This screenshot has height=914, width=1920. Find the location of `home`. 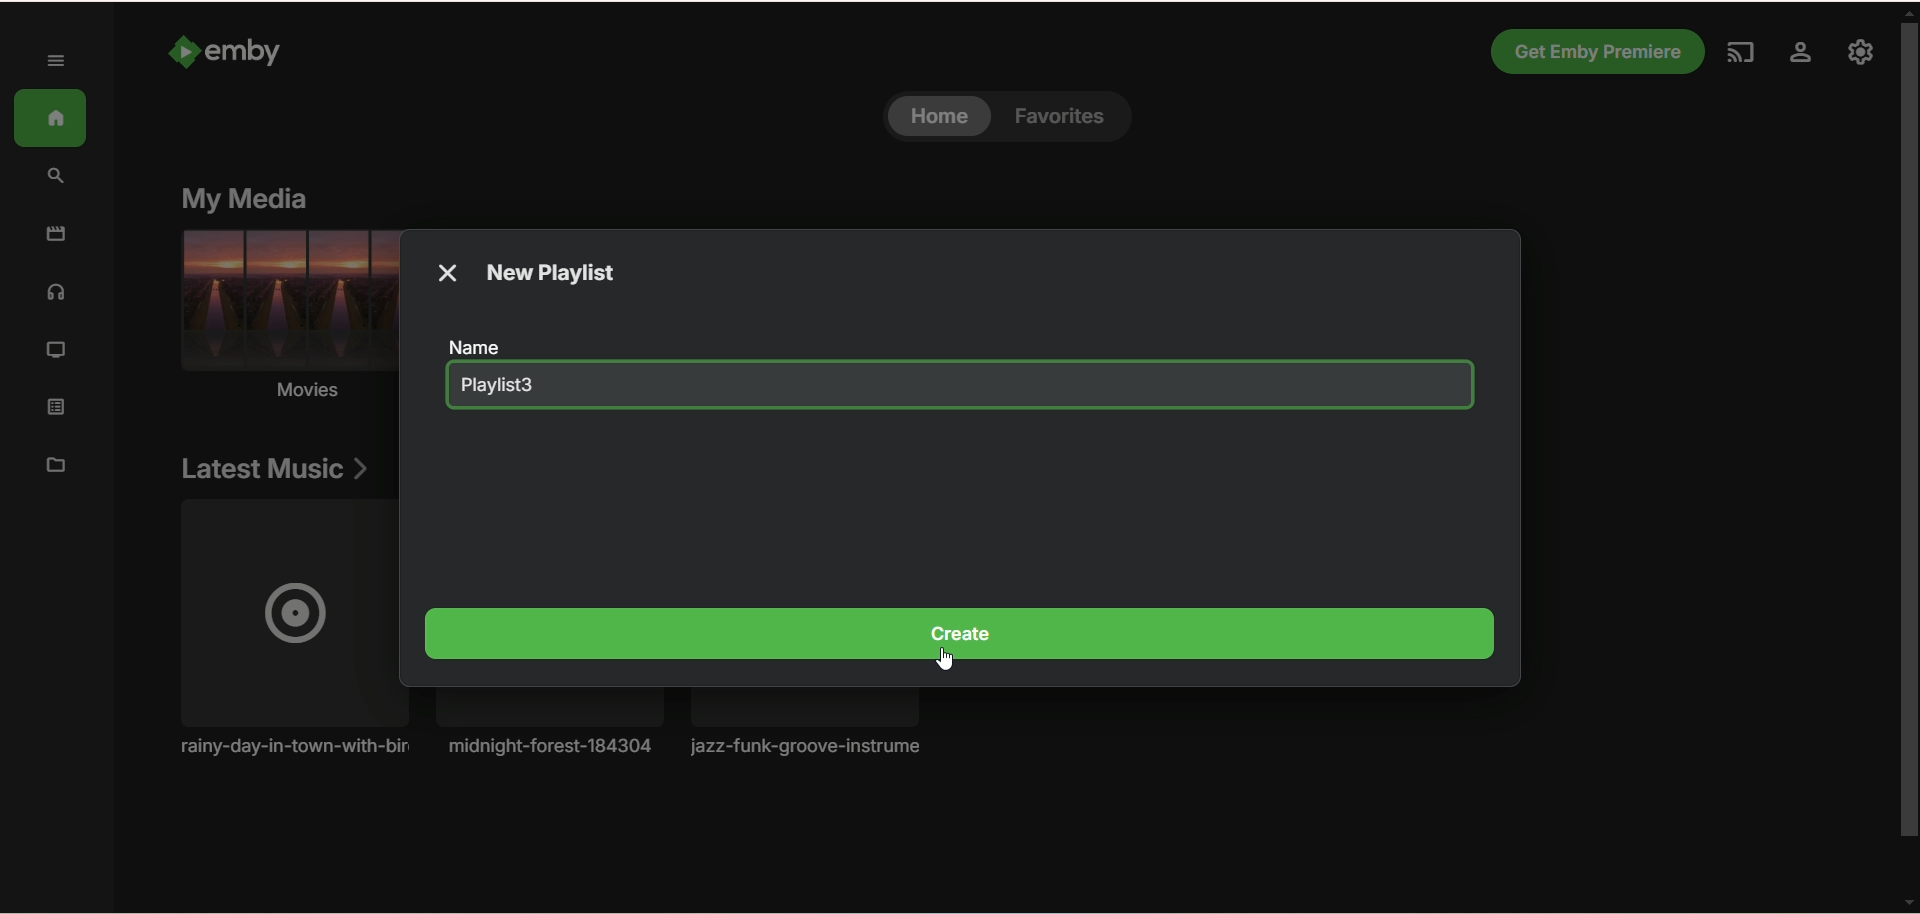

home is located at coordinates (939, 118).